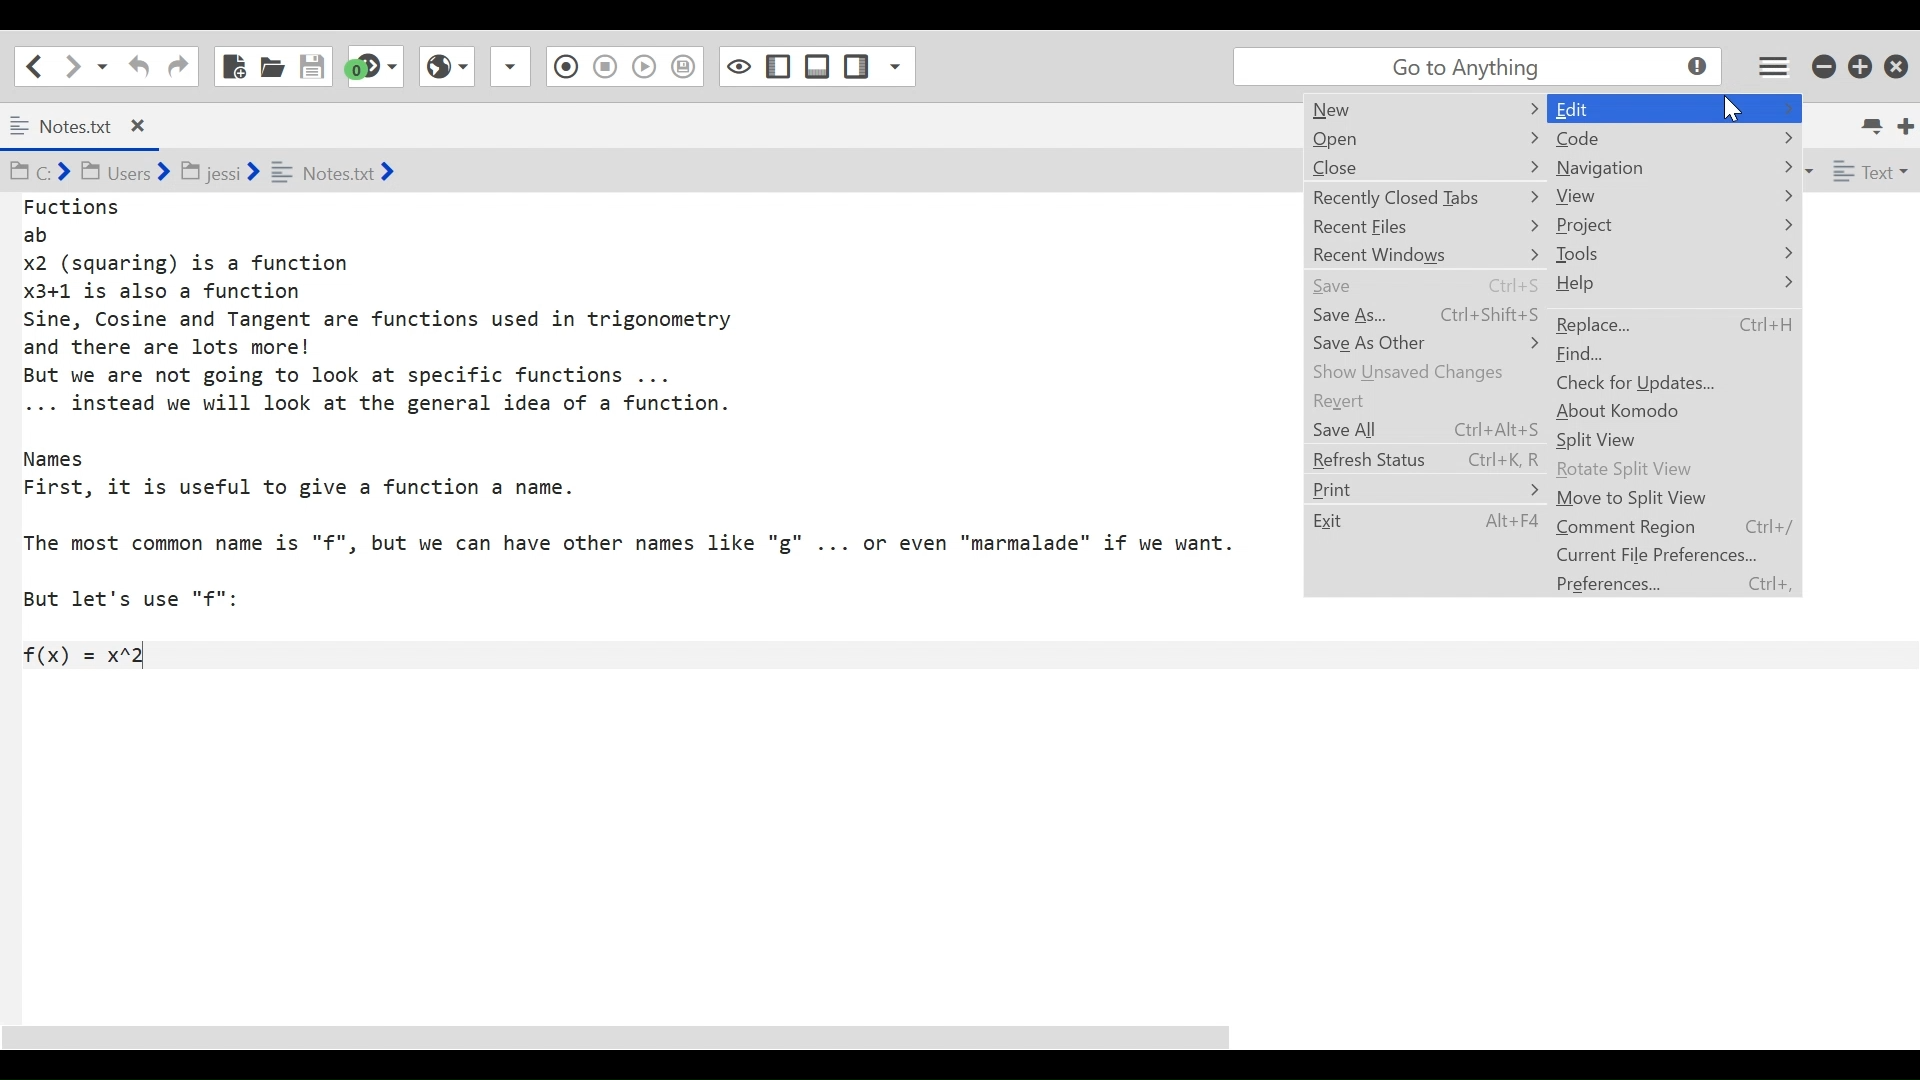 The height and width of the screenshot is (1080, 1920). Describe the element at coordinates (1673, 106) in the screenshot. I see `edit` at that location.